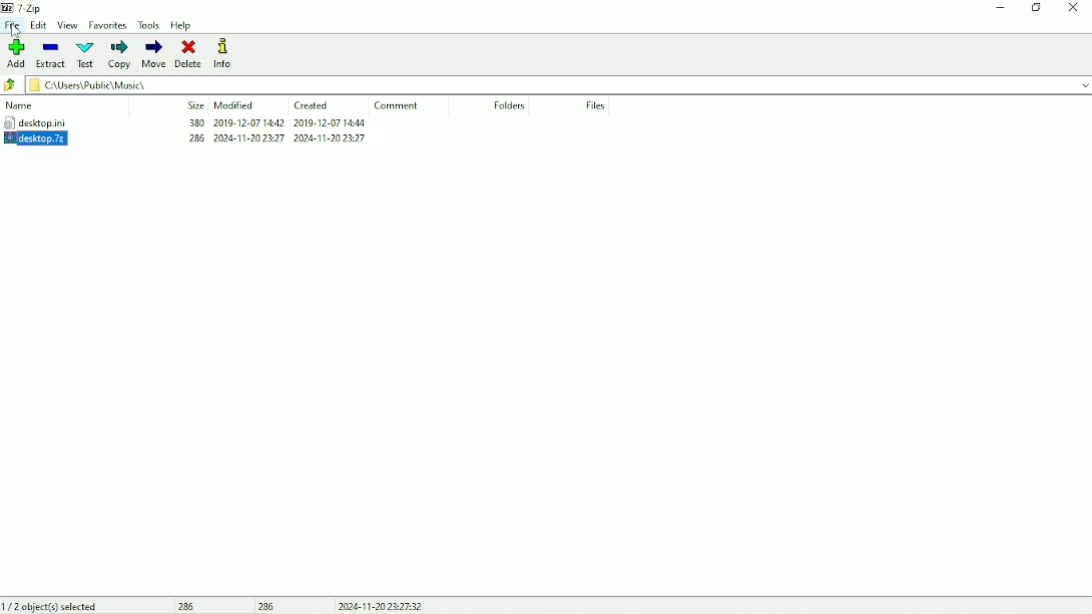 The image size is (1092, 614). Describe the element at coordinates (188, 53) in the screenshot. I see `Delete` at that location.